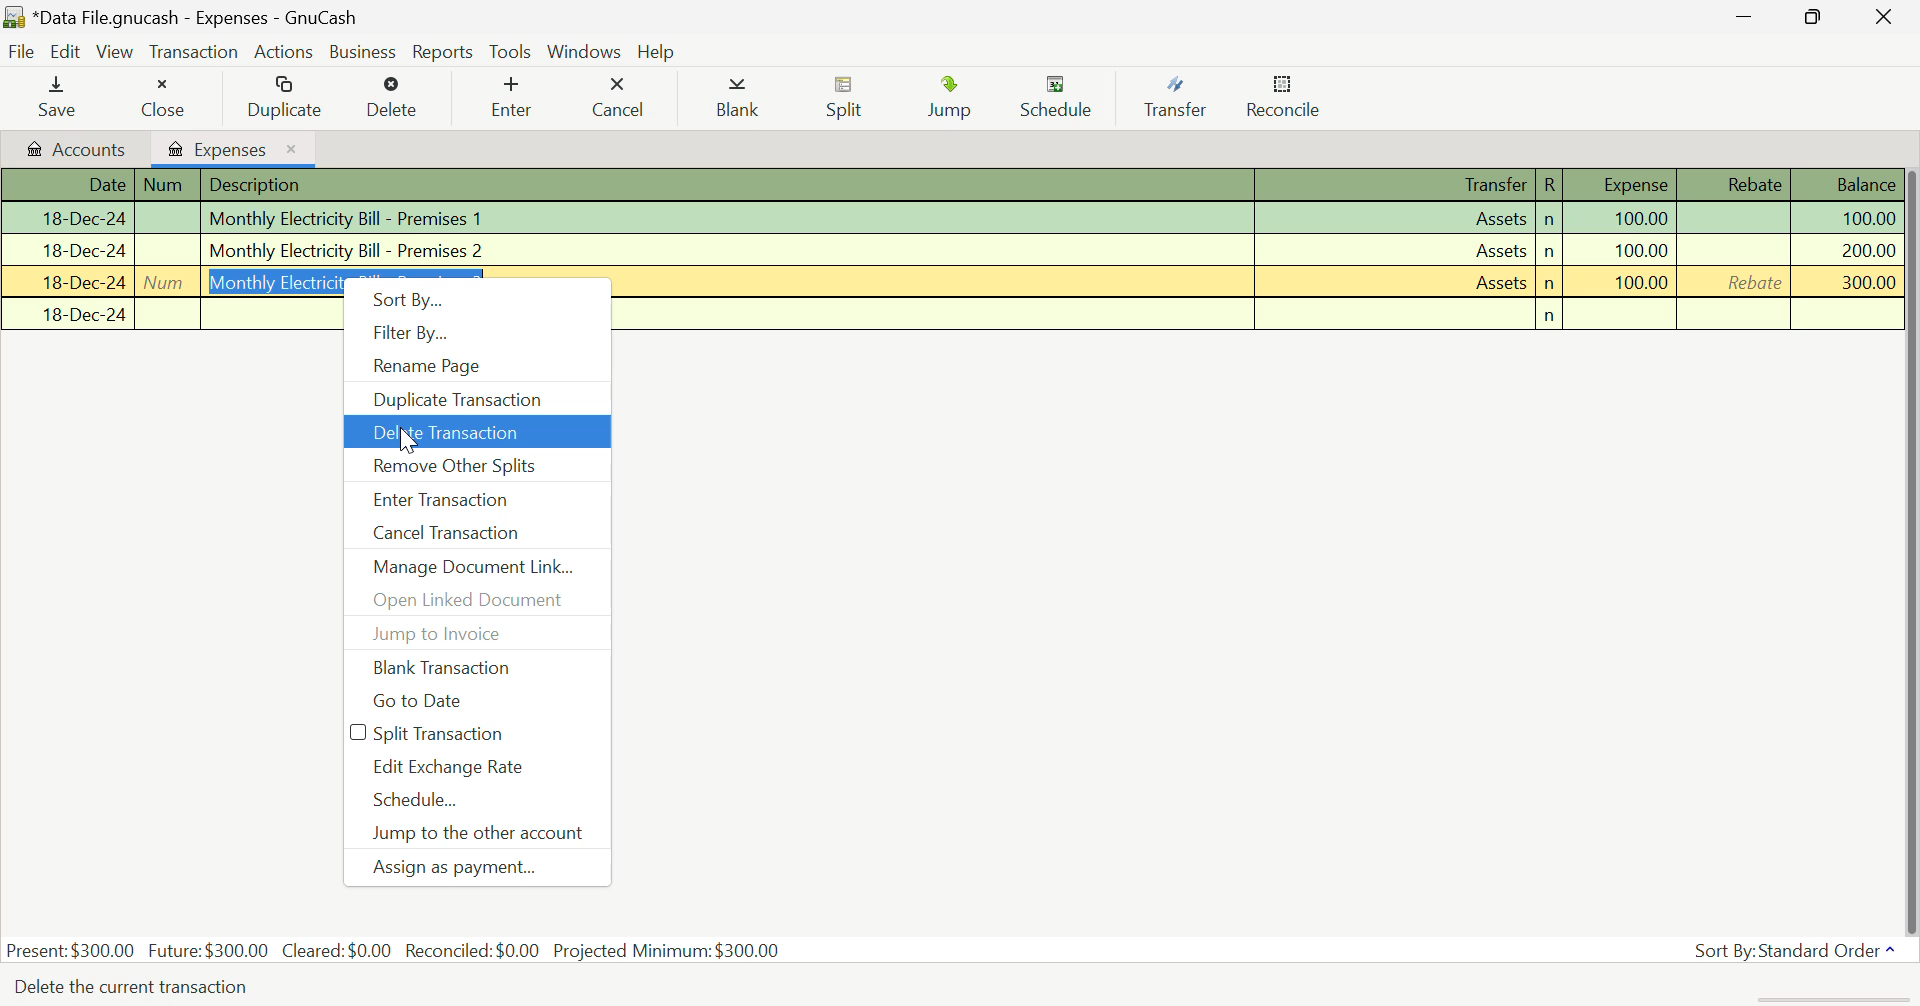 This screenshot has width=1920, height=1006. What do you see at coordinates (194, 52) in the screenshot?
I see `Transaction` at bounding box center [194, 52].